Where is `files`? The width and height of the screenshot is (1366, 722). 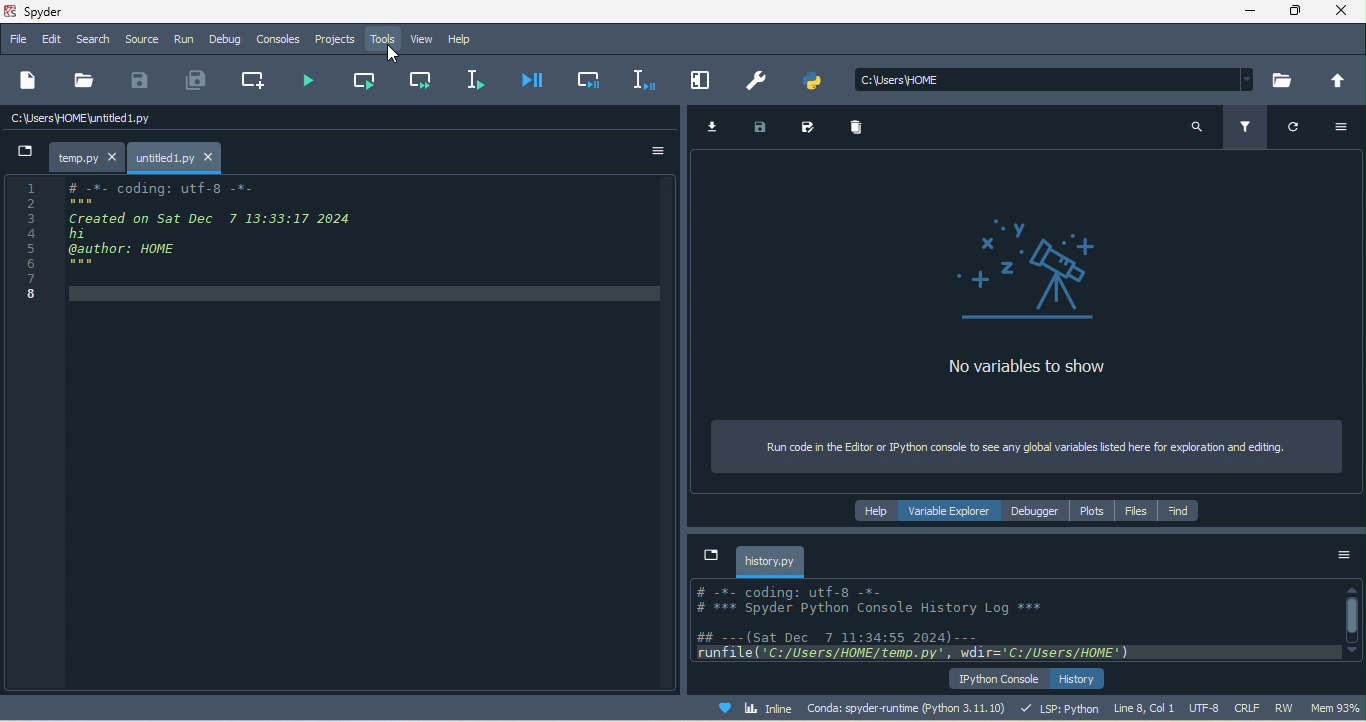 files is located at coordinates (1131, 511).